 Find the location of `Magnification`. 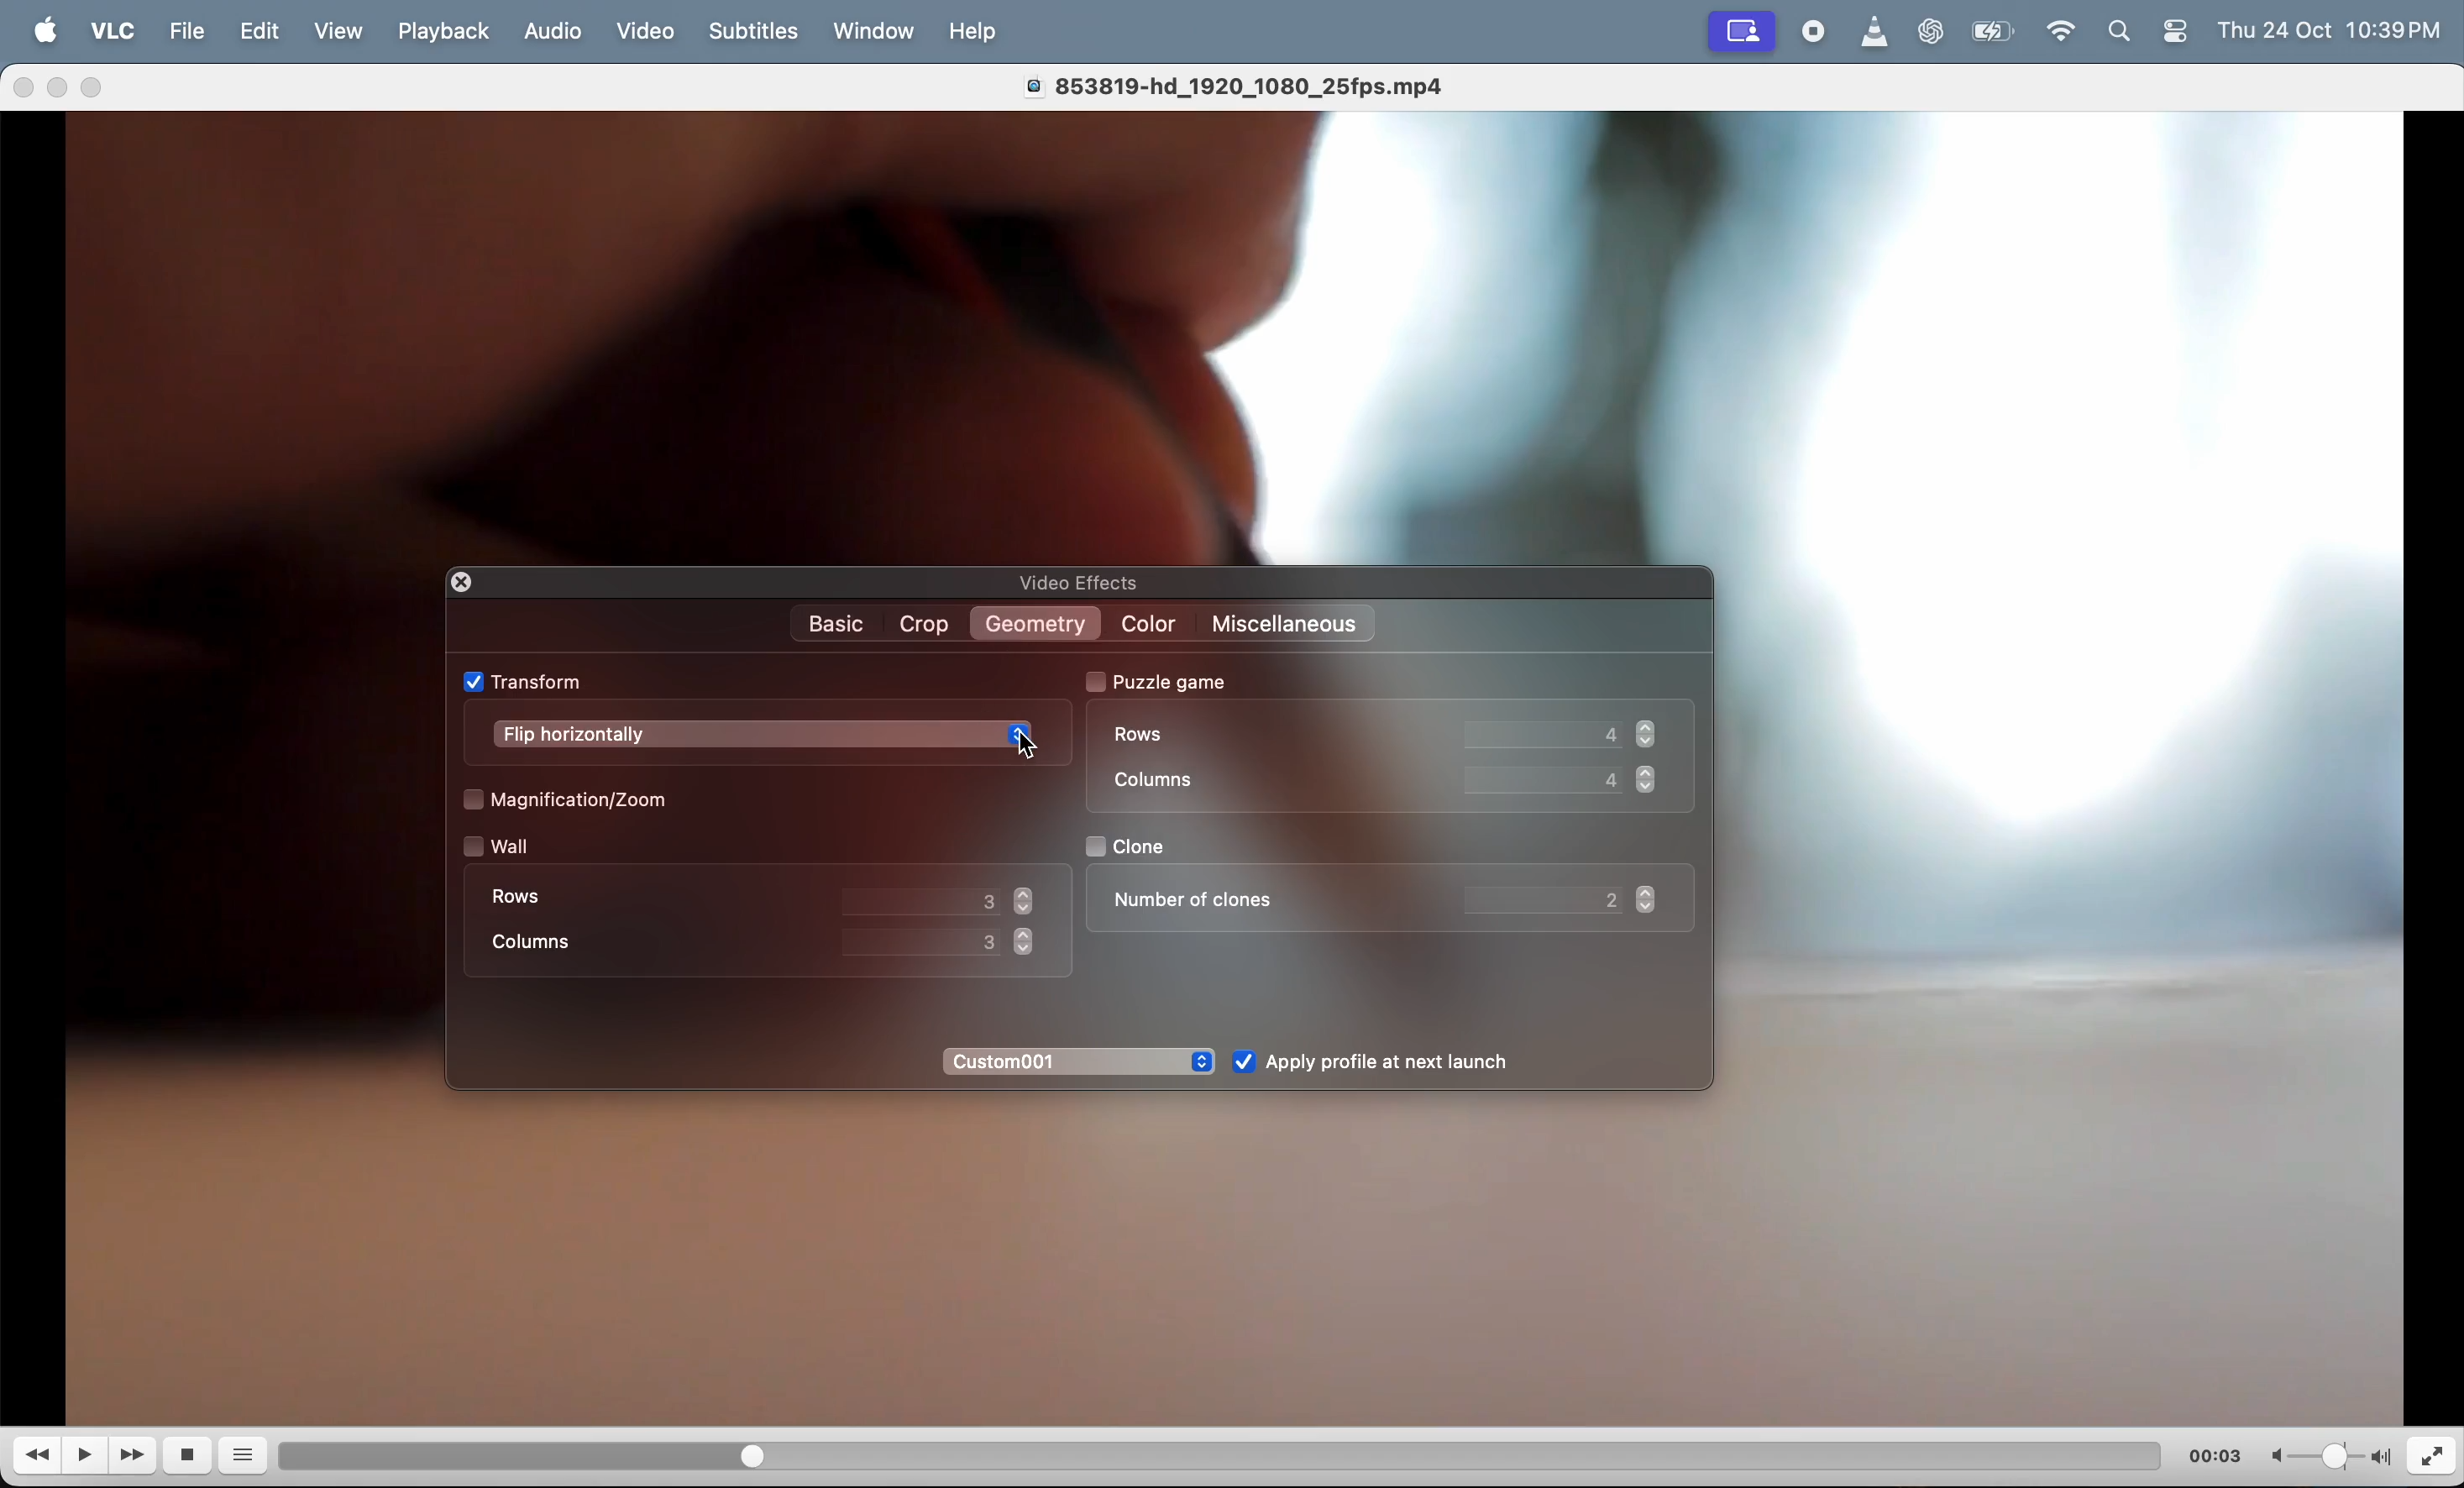

Magnification is located at coordinates (583, 800).